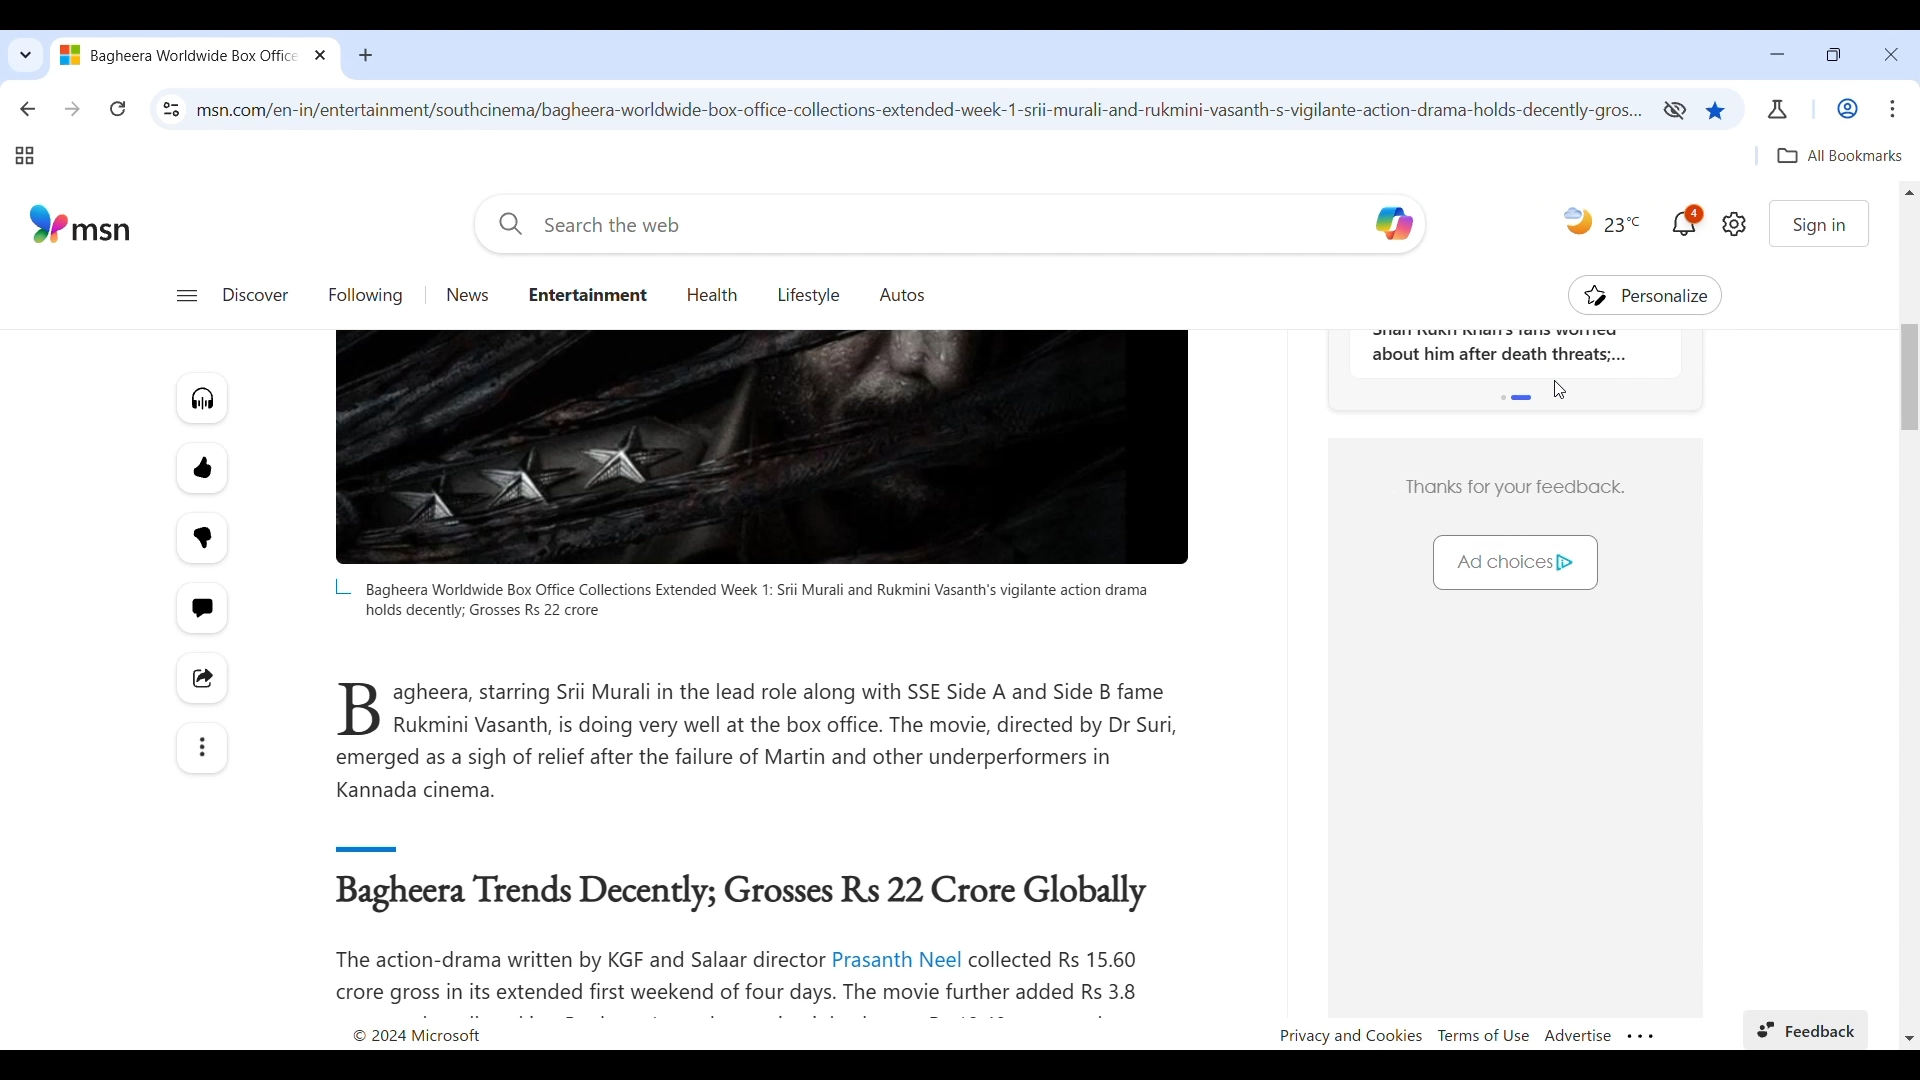 The height and width of the screenshot is (1080, 1920). What do you see at coordinates (202, 398) in the screenshot?
I see `Listen to this article` at bounding box center [202, 398].